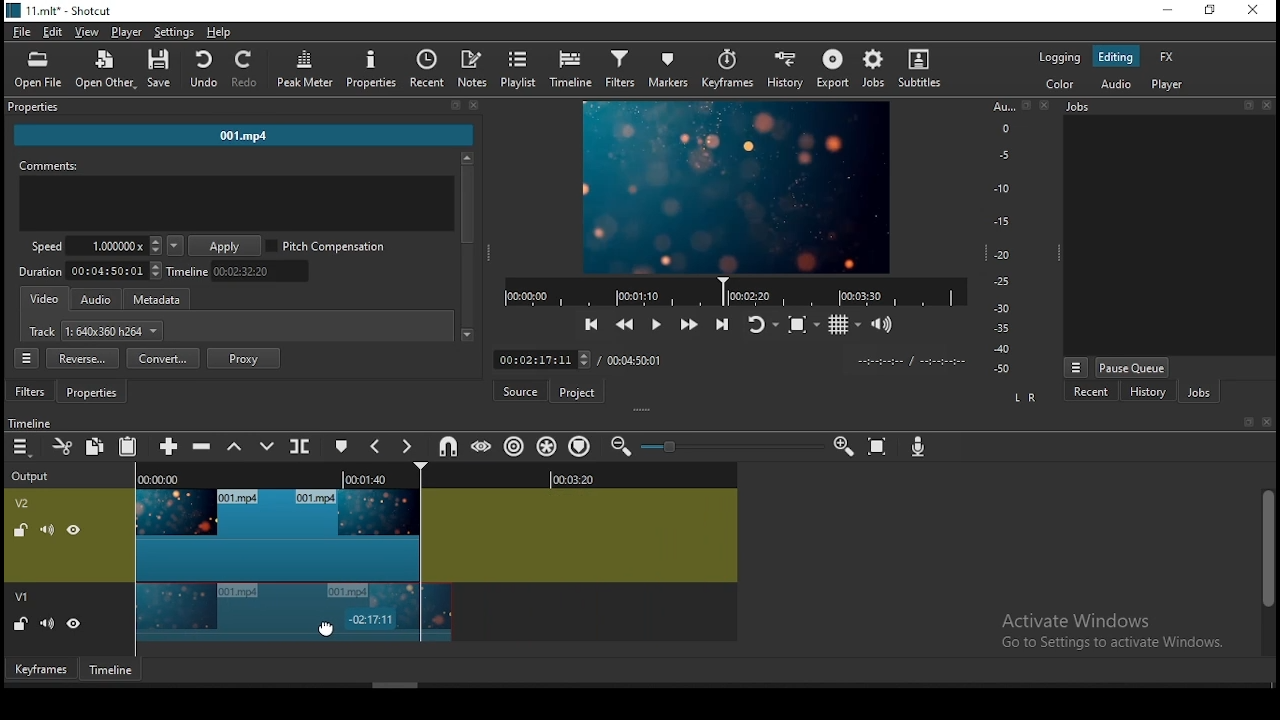 The height and width of the screenshot is (720, 1280). What do you see at coordinates (46, 528) in the screenshot?
I see `(UN)MUTE` at bounding box center [46, 528].